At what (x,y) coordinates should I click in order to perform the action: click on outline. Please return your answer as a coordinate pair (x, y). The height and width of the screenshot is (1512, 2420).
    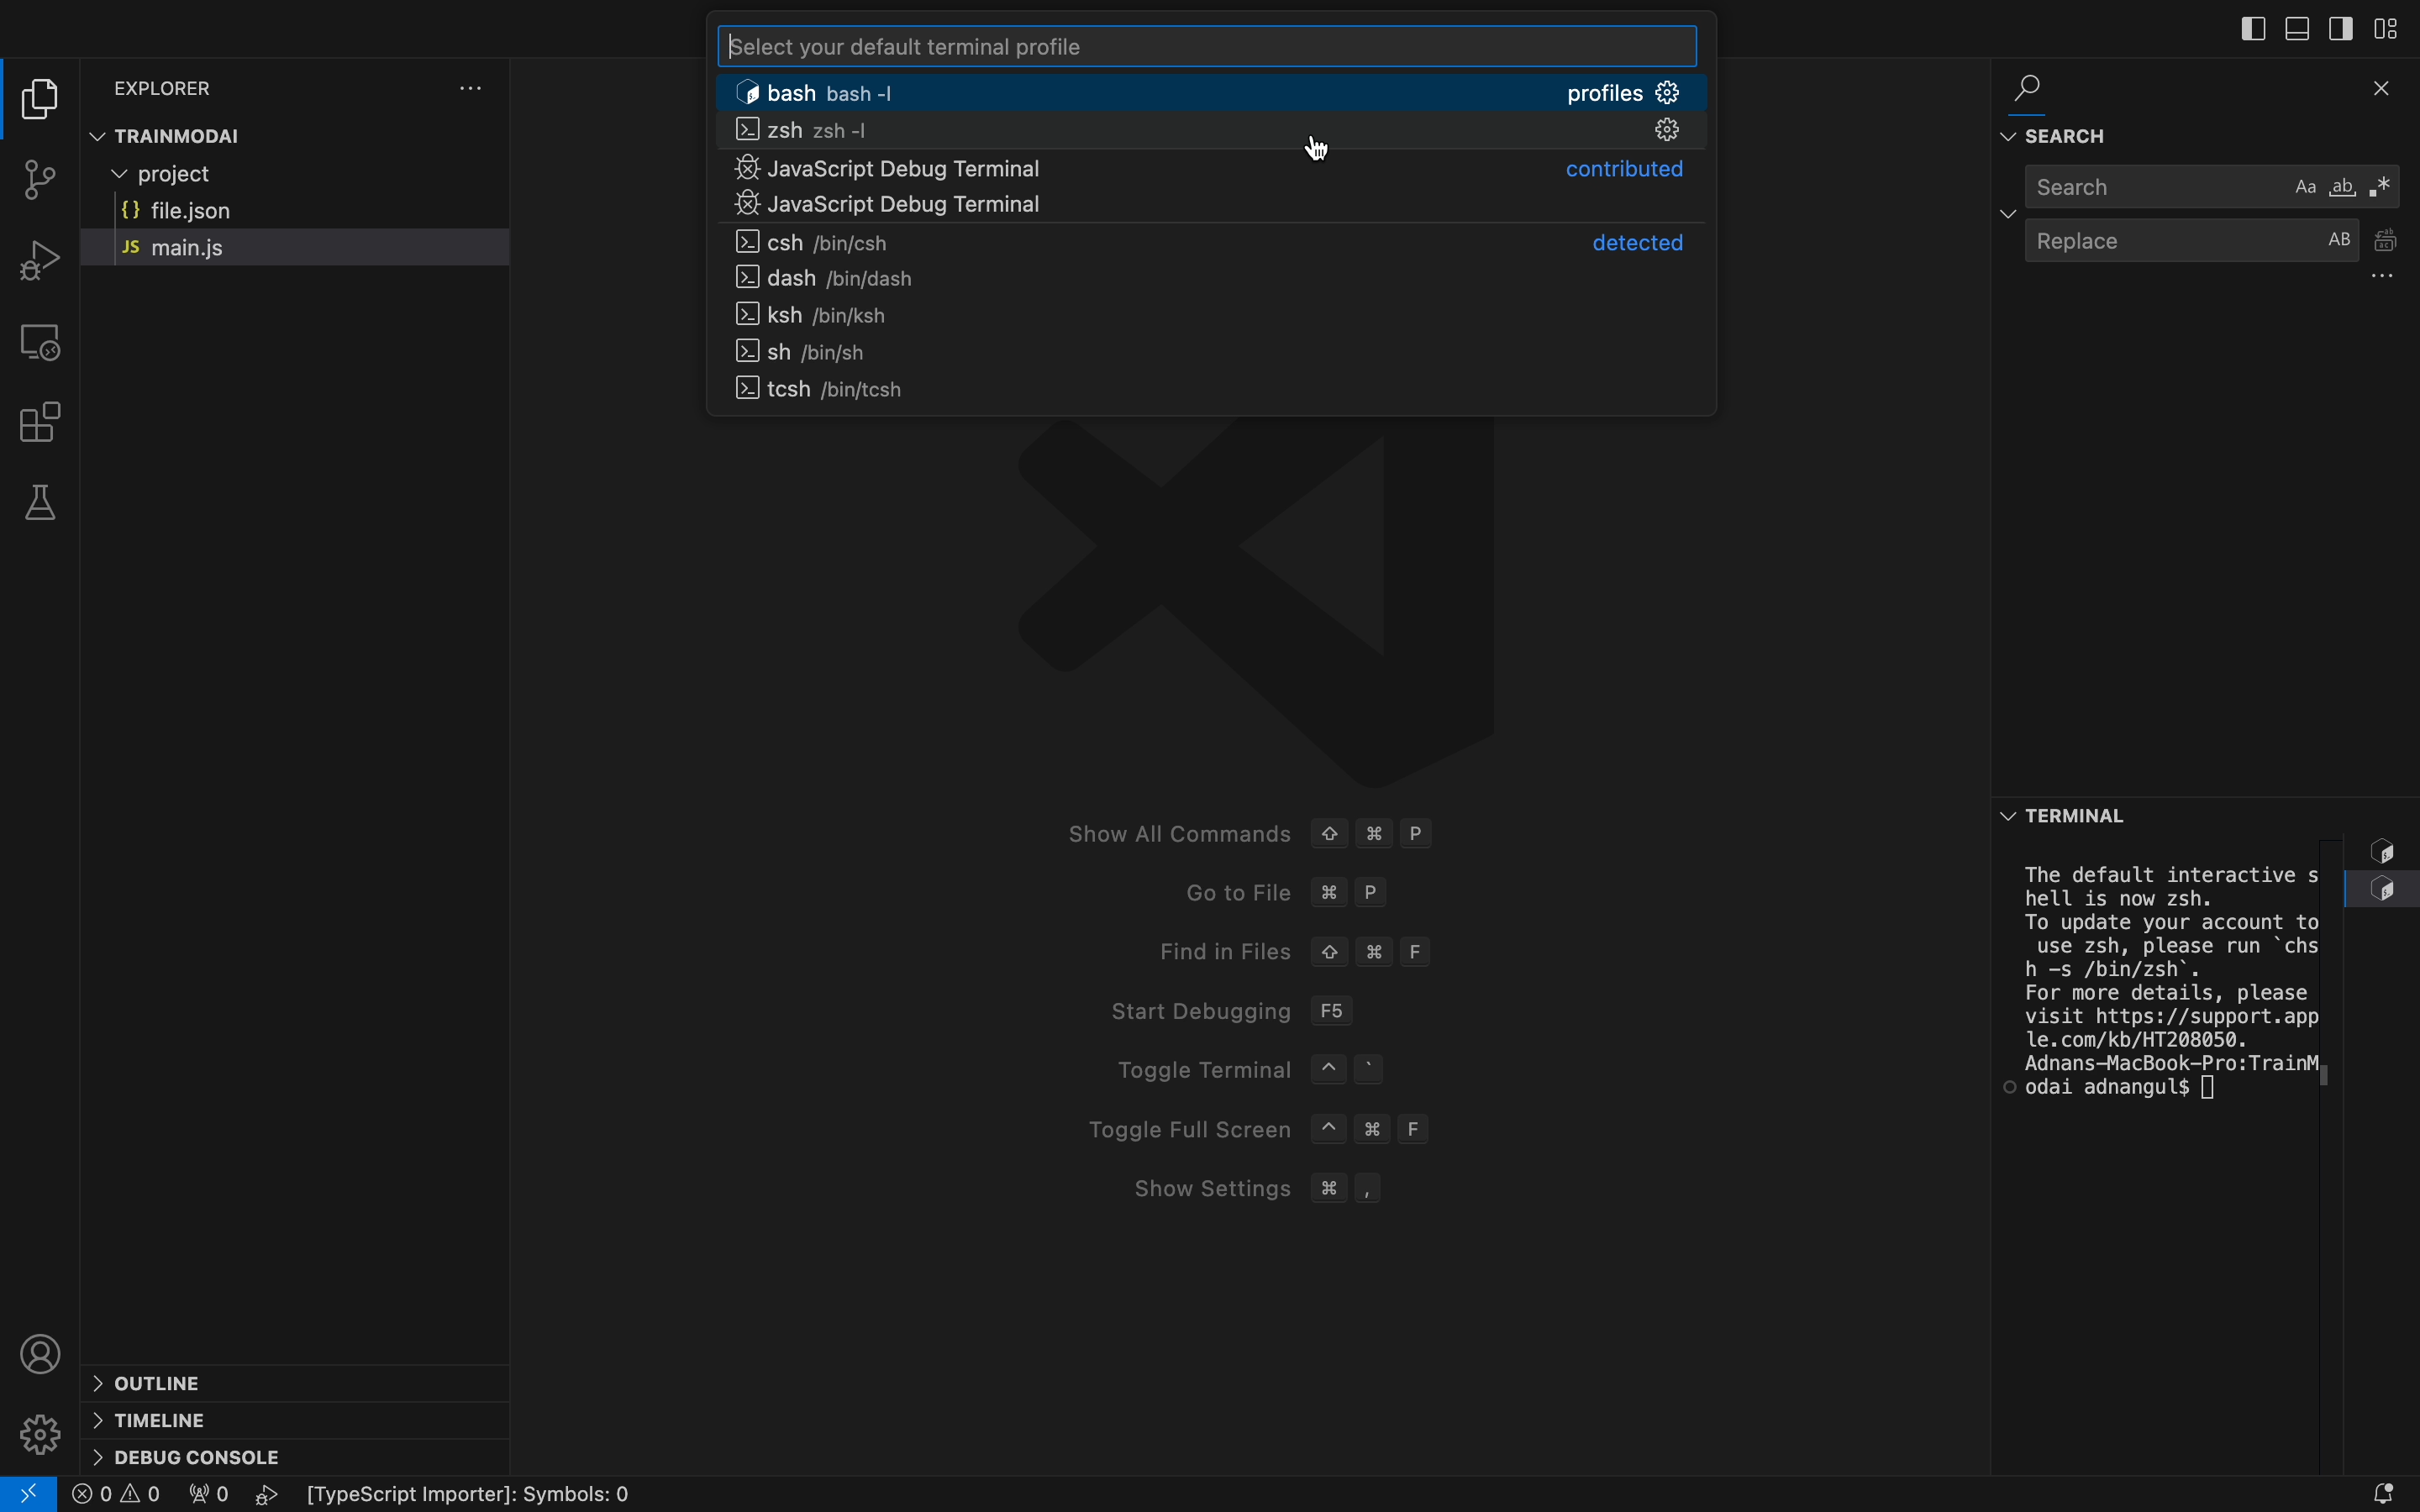
    Looking at the image, I should click on (158, 1374).